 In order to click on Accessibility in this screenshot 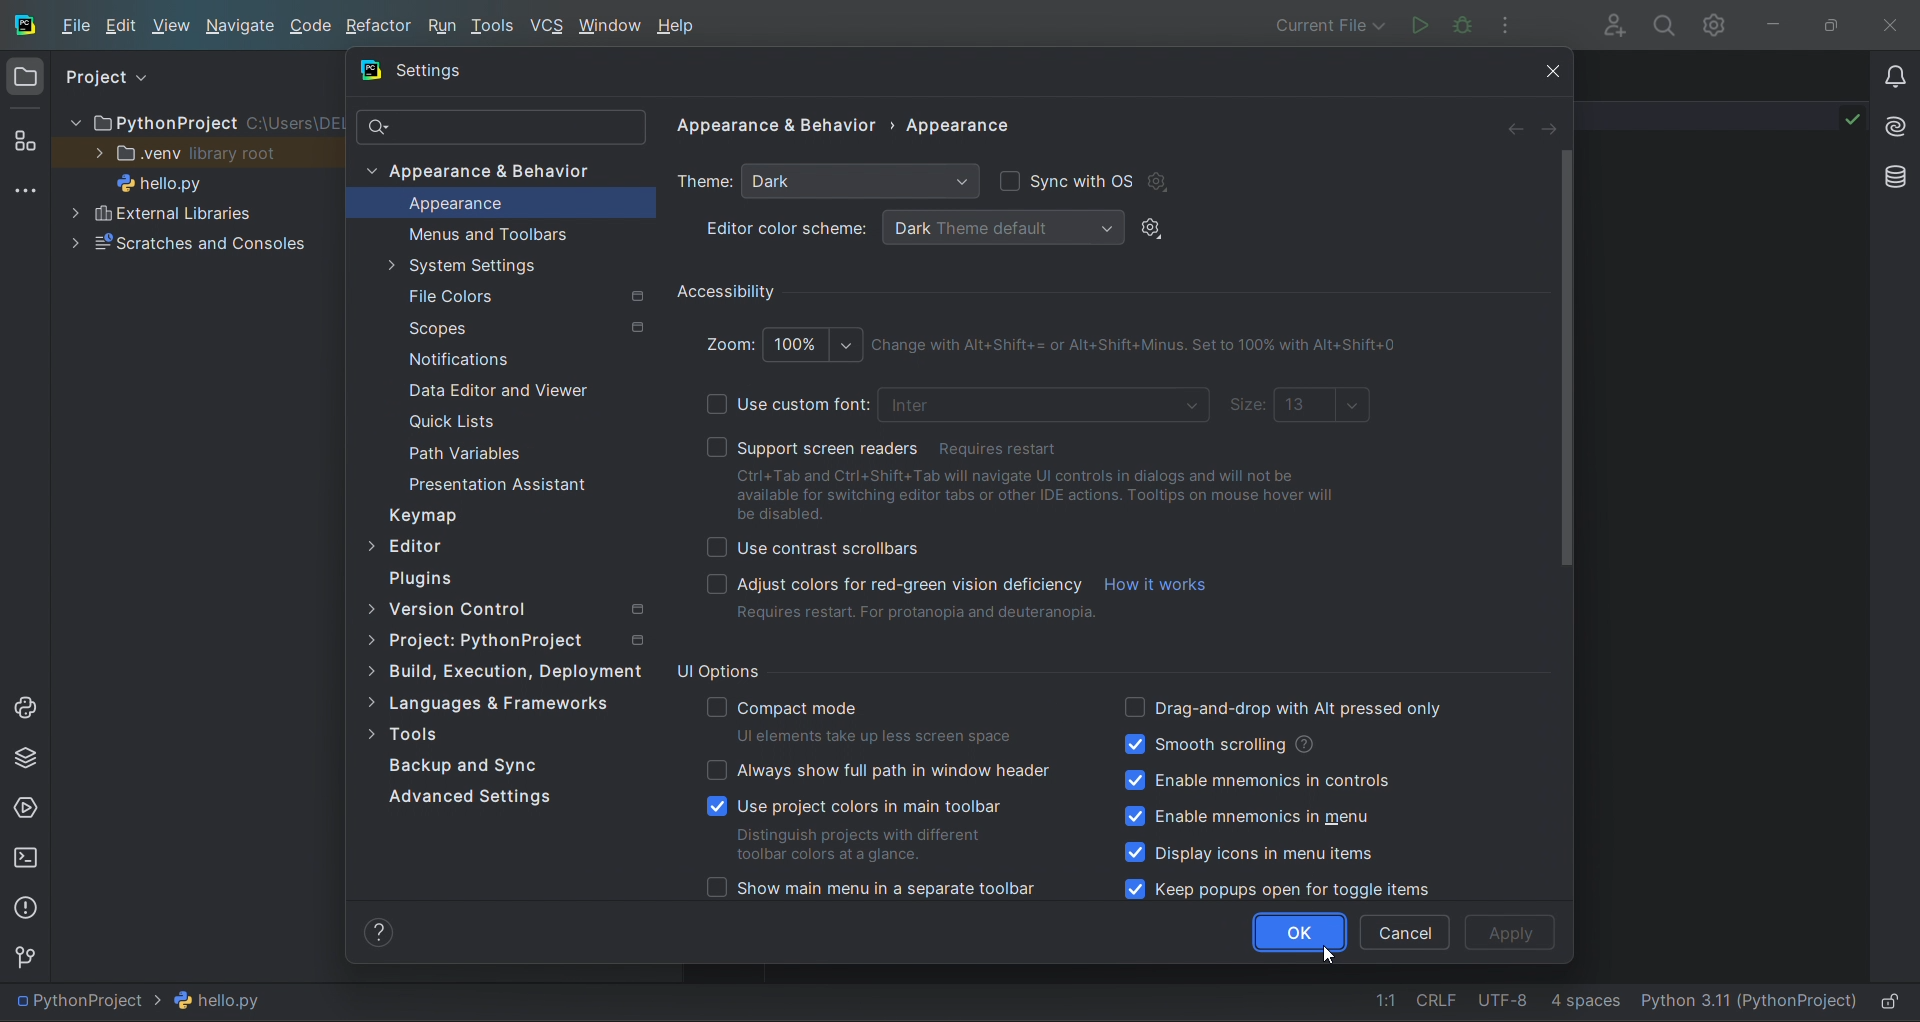, I will do `click(728, 291)`.